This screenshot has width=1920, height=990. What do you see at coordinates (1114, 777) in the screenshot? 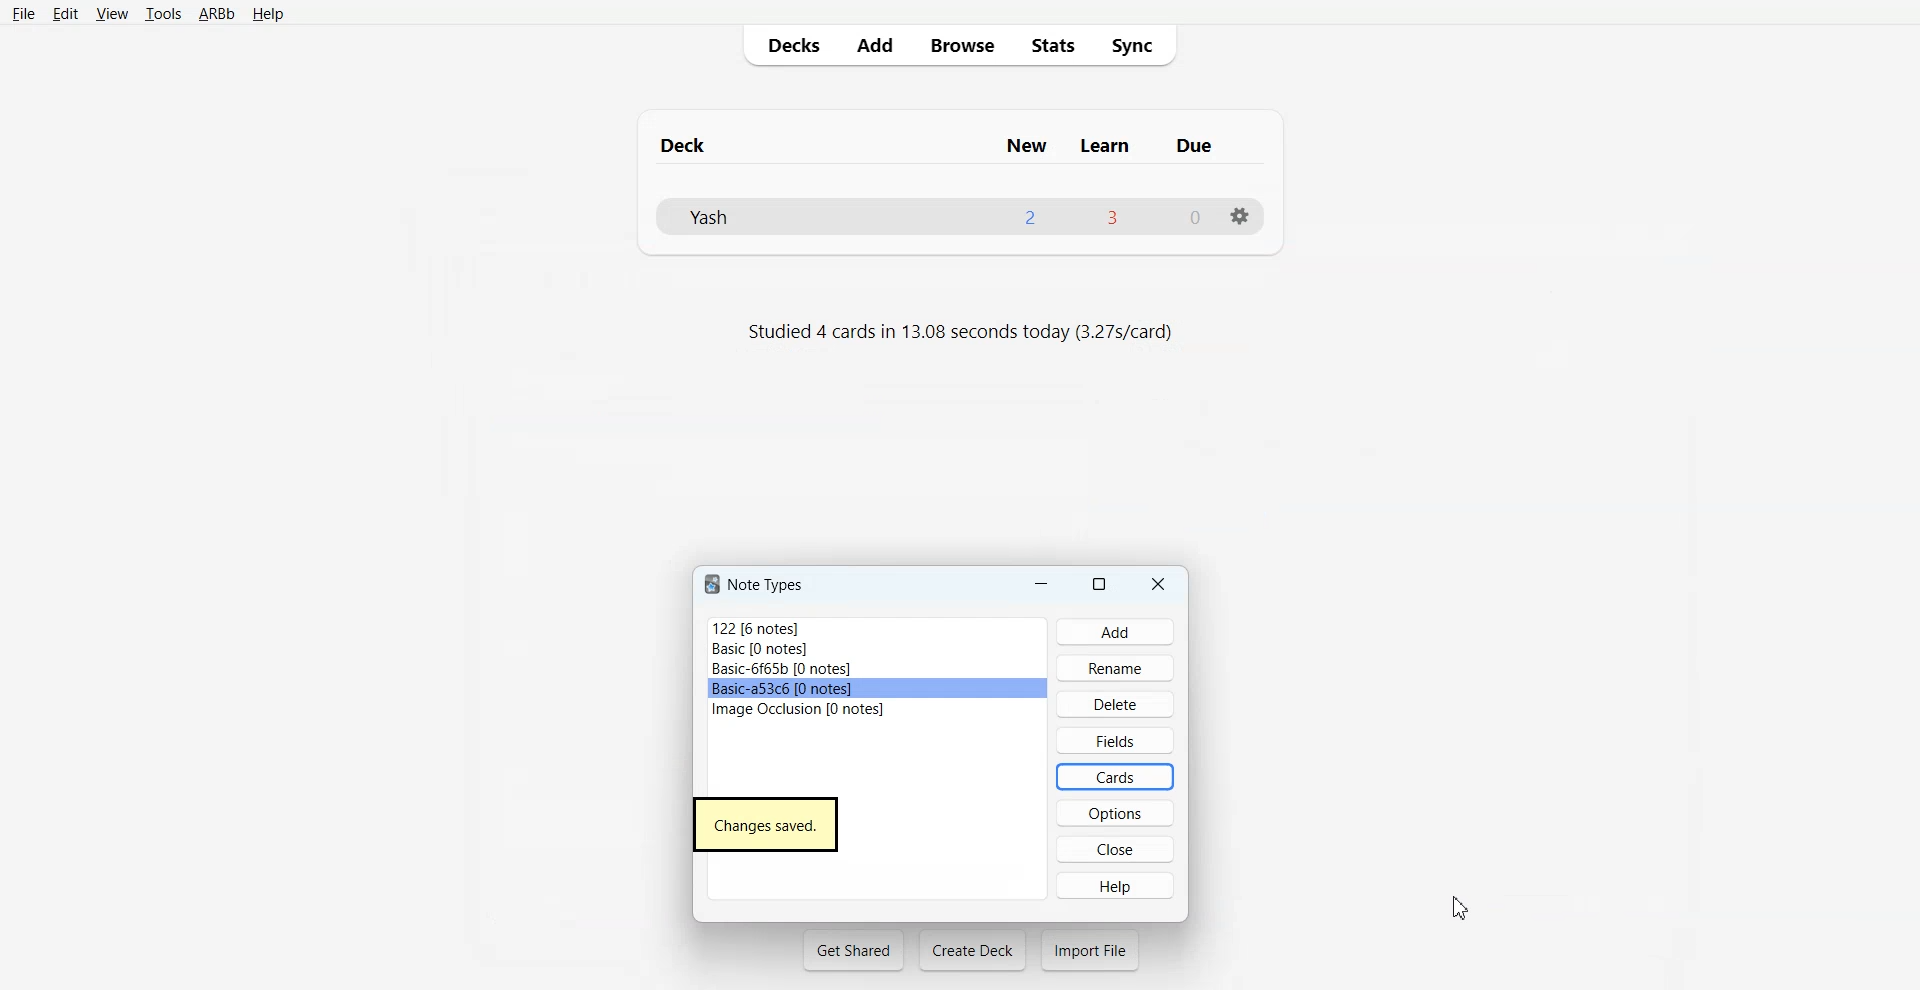
I see `Cards` at bounding box center [1114, 777].